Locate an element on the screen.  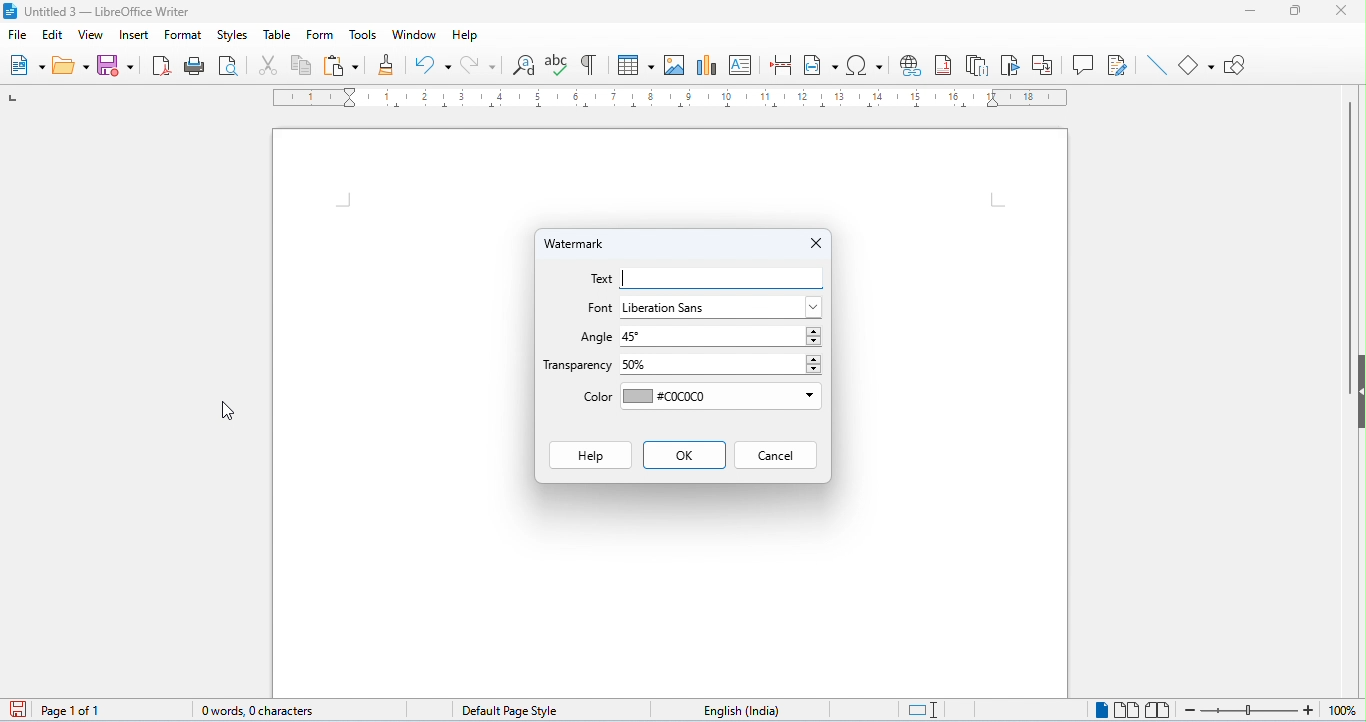
font is located at coordinates (599, 308).